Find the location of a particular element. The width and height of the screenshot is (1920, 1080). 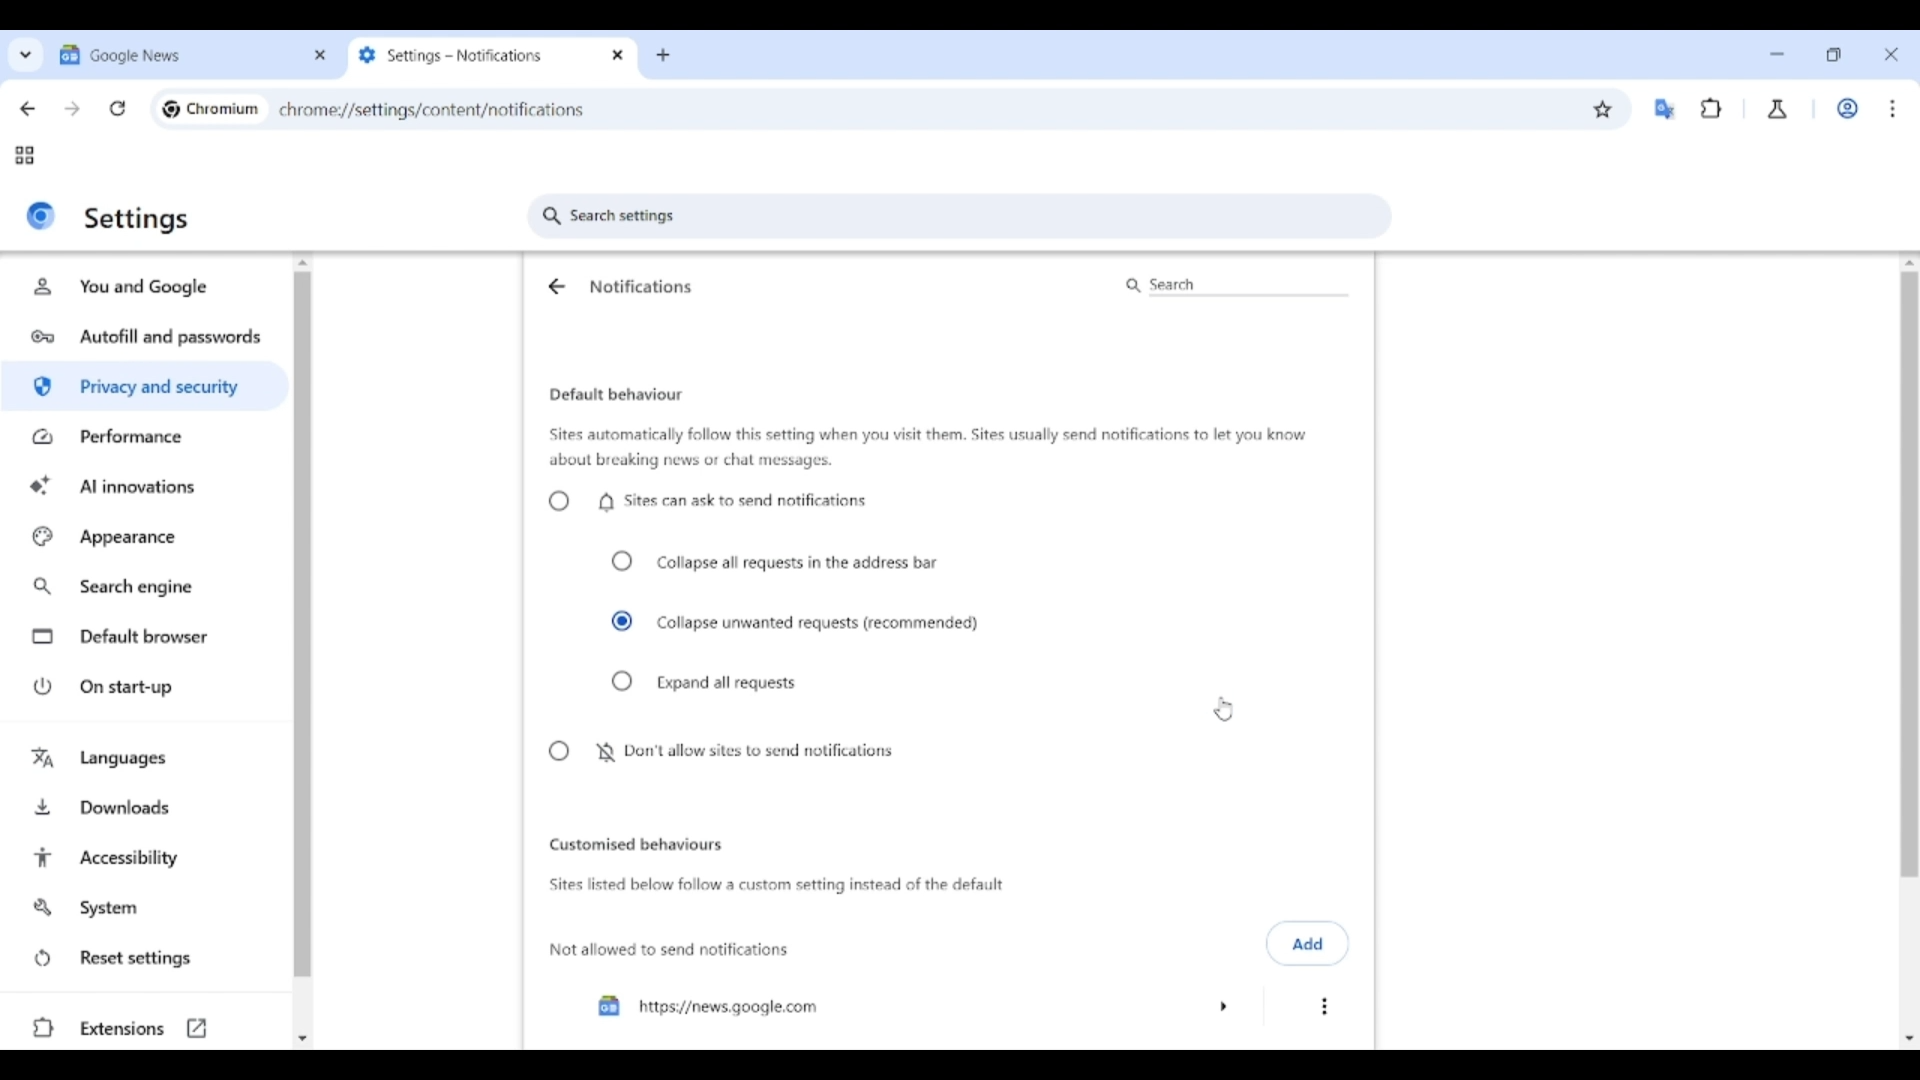

Chrome labs is located at coordinates (1778, 109).